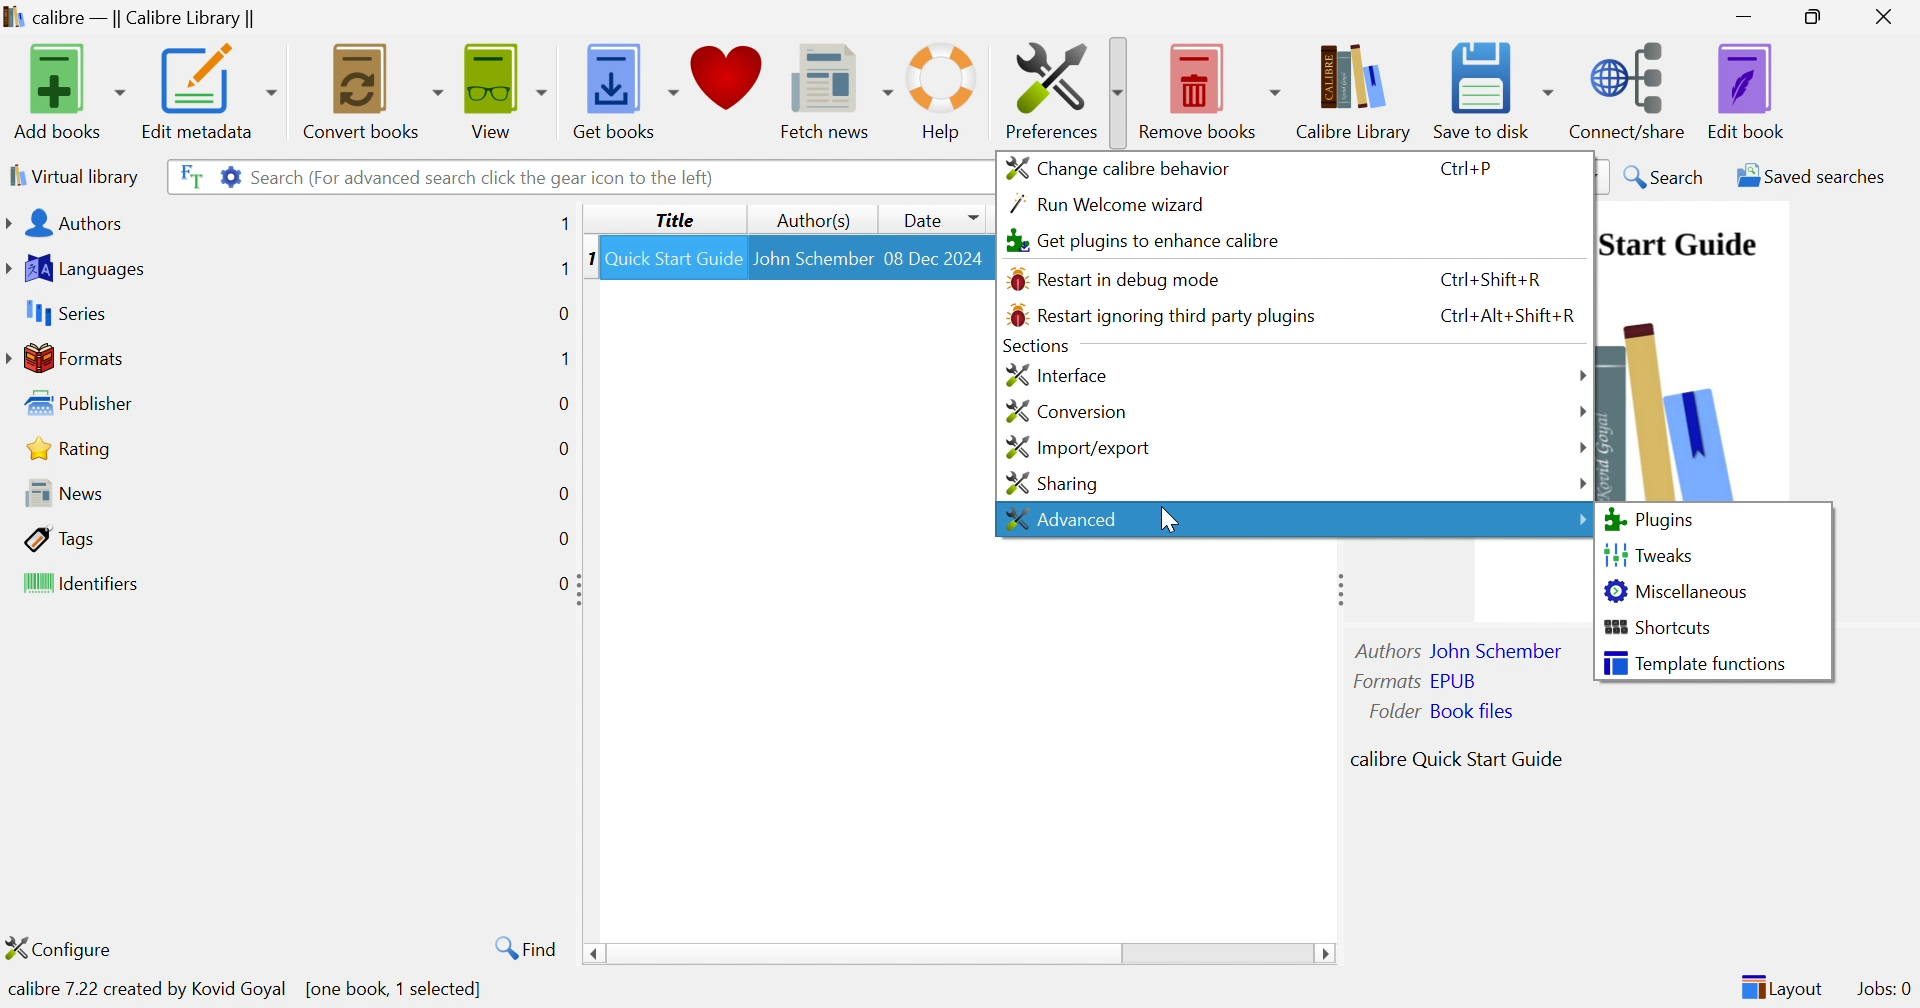 This screenshot has width=1920, height=1008. What do you see at coordinates (522, 947) in the screenshot?
I see `Find` at bounding box center [522, 947].